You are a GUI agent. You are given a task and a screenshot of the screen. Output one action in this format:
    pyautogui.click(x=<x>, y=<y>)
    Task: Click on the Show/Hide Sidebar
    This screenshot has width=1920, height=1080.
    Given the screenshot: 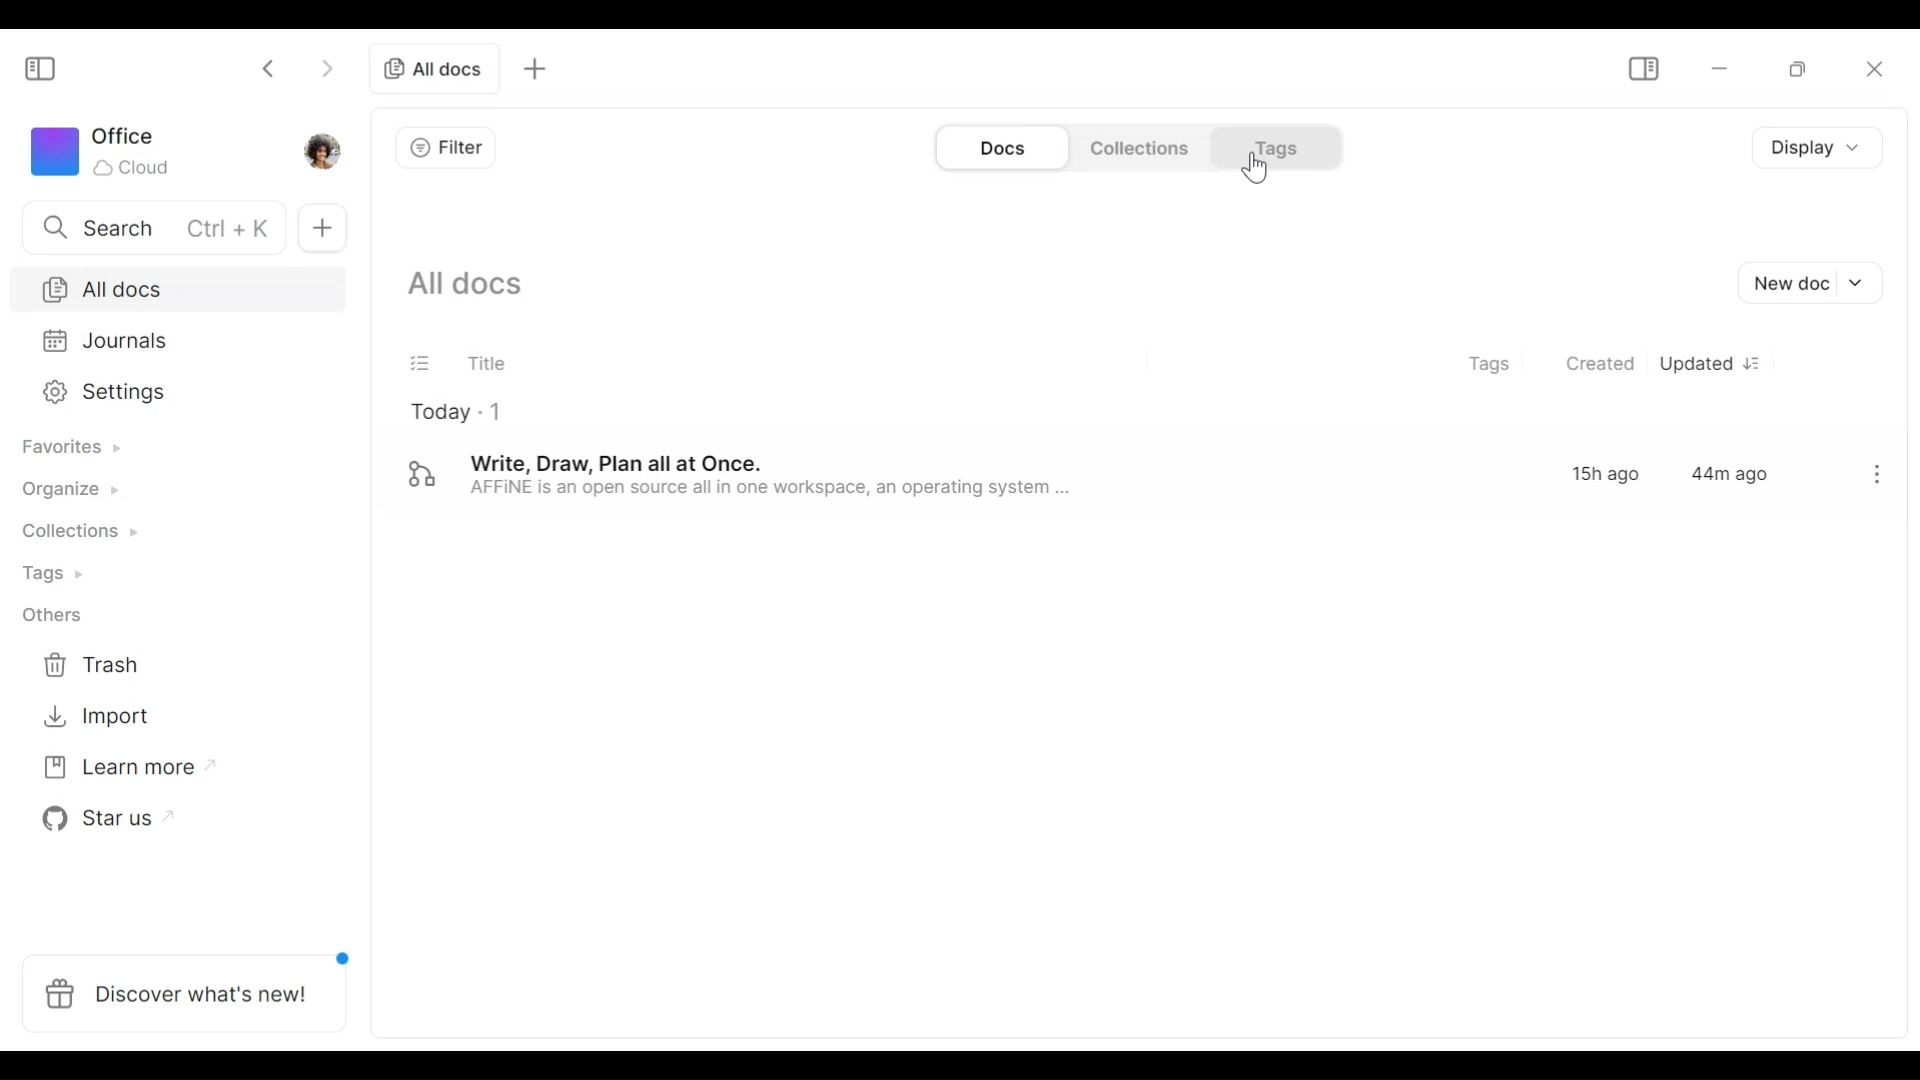 What is the action you would take?
    pyautogui.click(x=47, y=64)
    